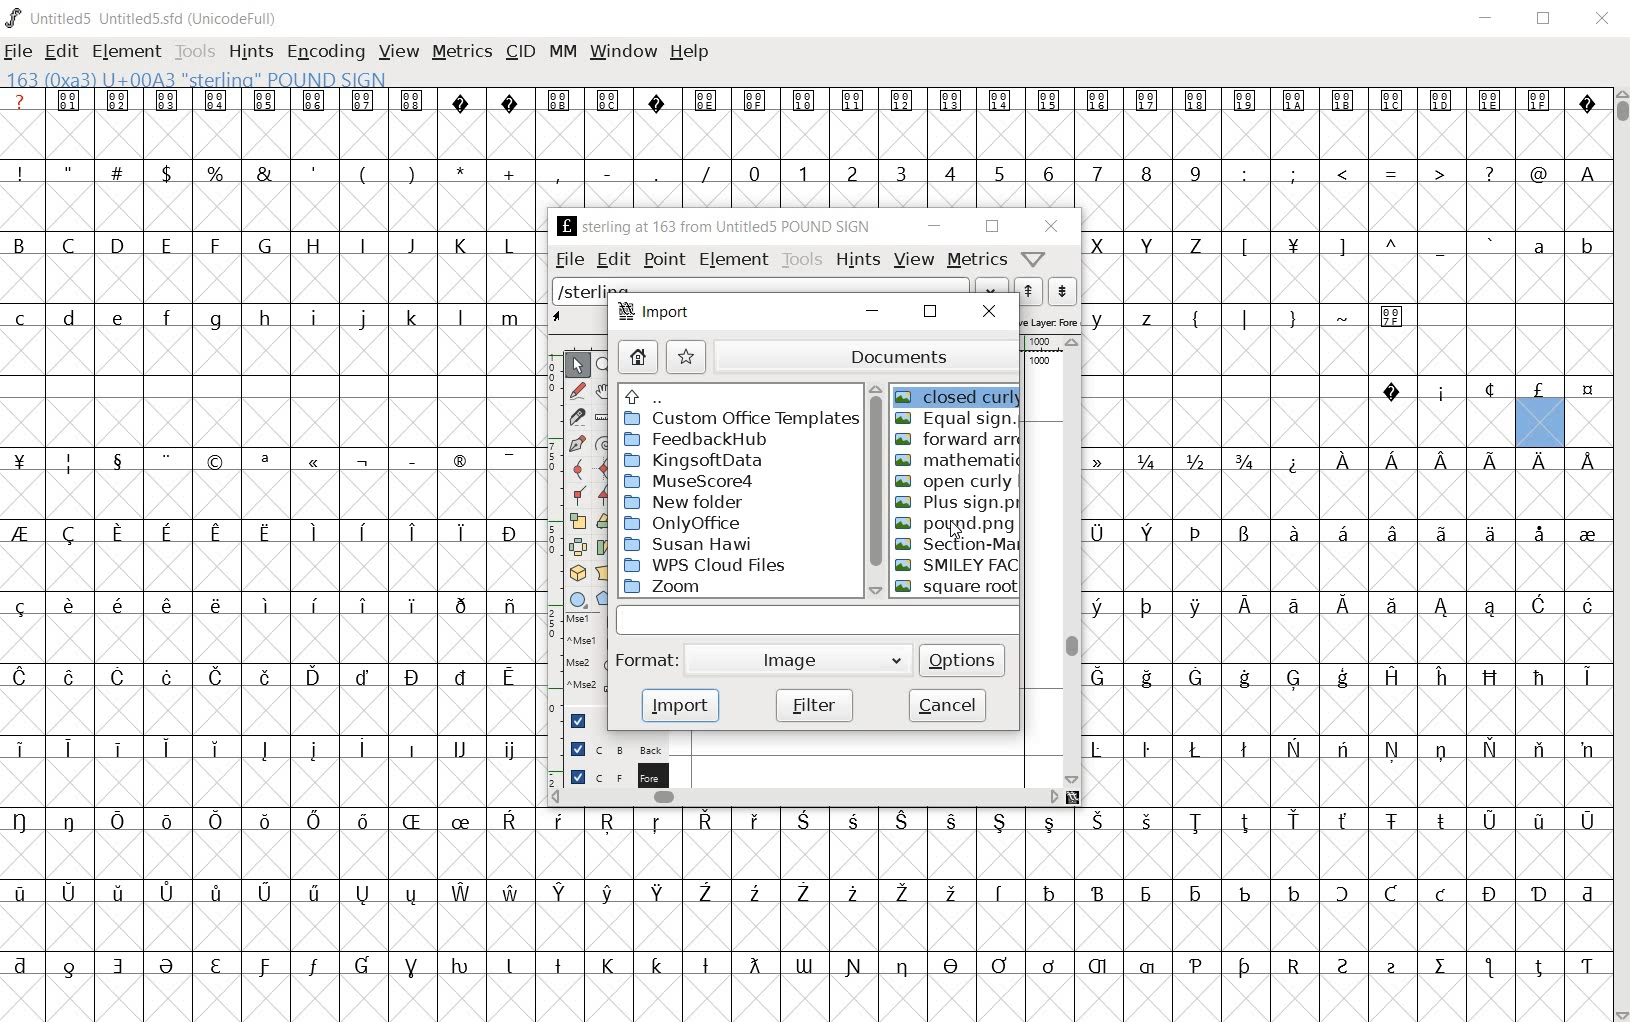 The image size is (1630, 1022). What do you see at coordinates (263, 245) in the screenshot?
I see `G` at bounding box center [263, 245].